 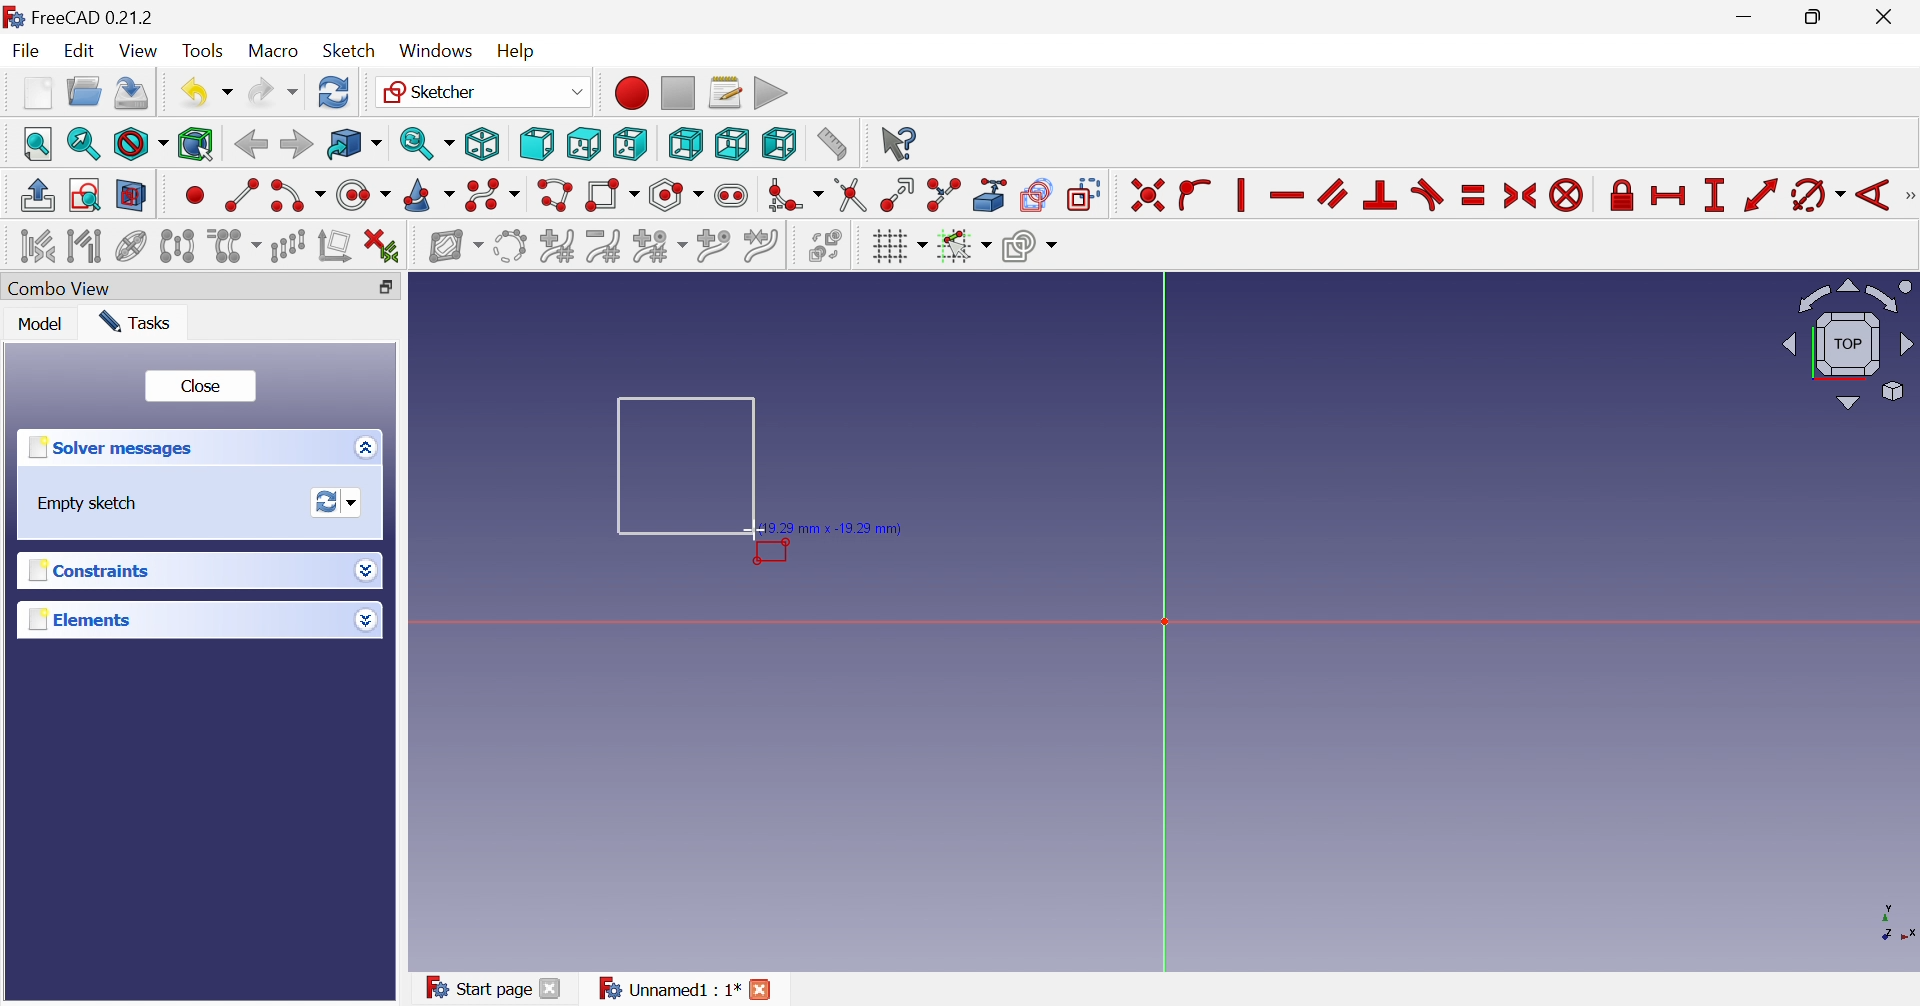 What do you see at coordinates (508, 247) in the screenshot?
I see `Convert geometry to B-spline` at bounding box center [508, 247].